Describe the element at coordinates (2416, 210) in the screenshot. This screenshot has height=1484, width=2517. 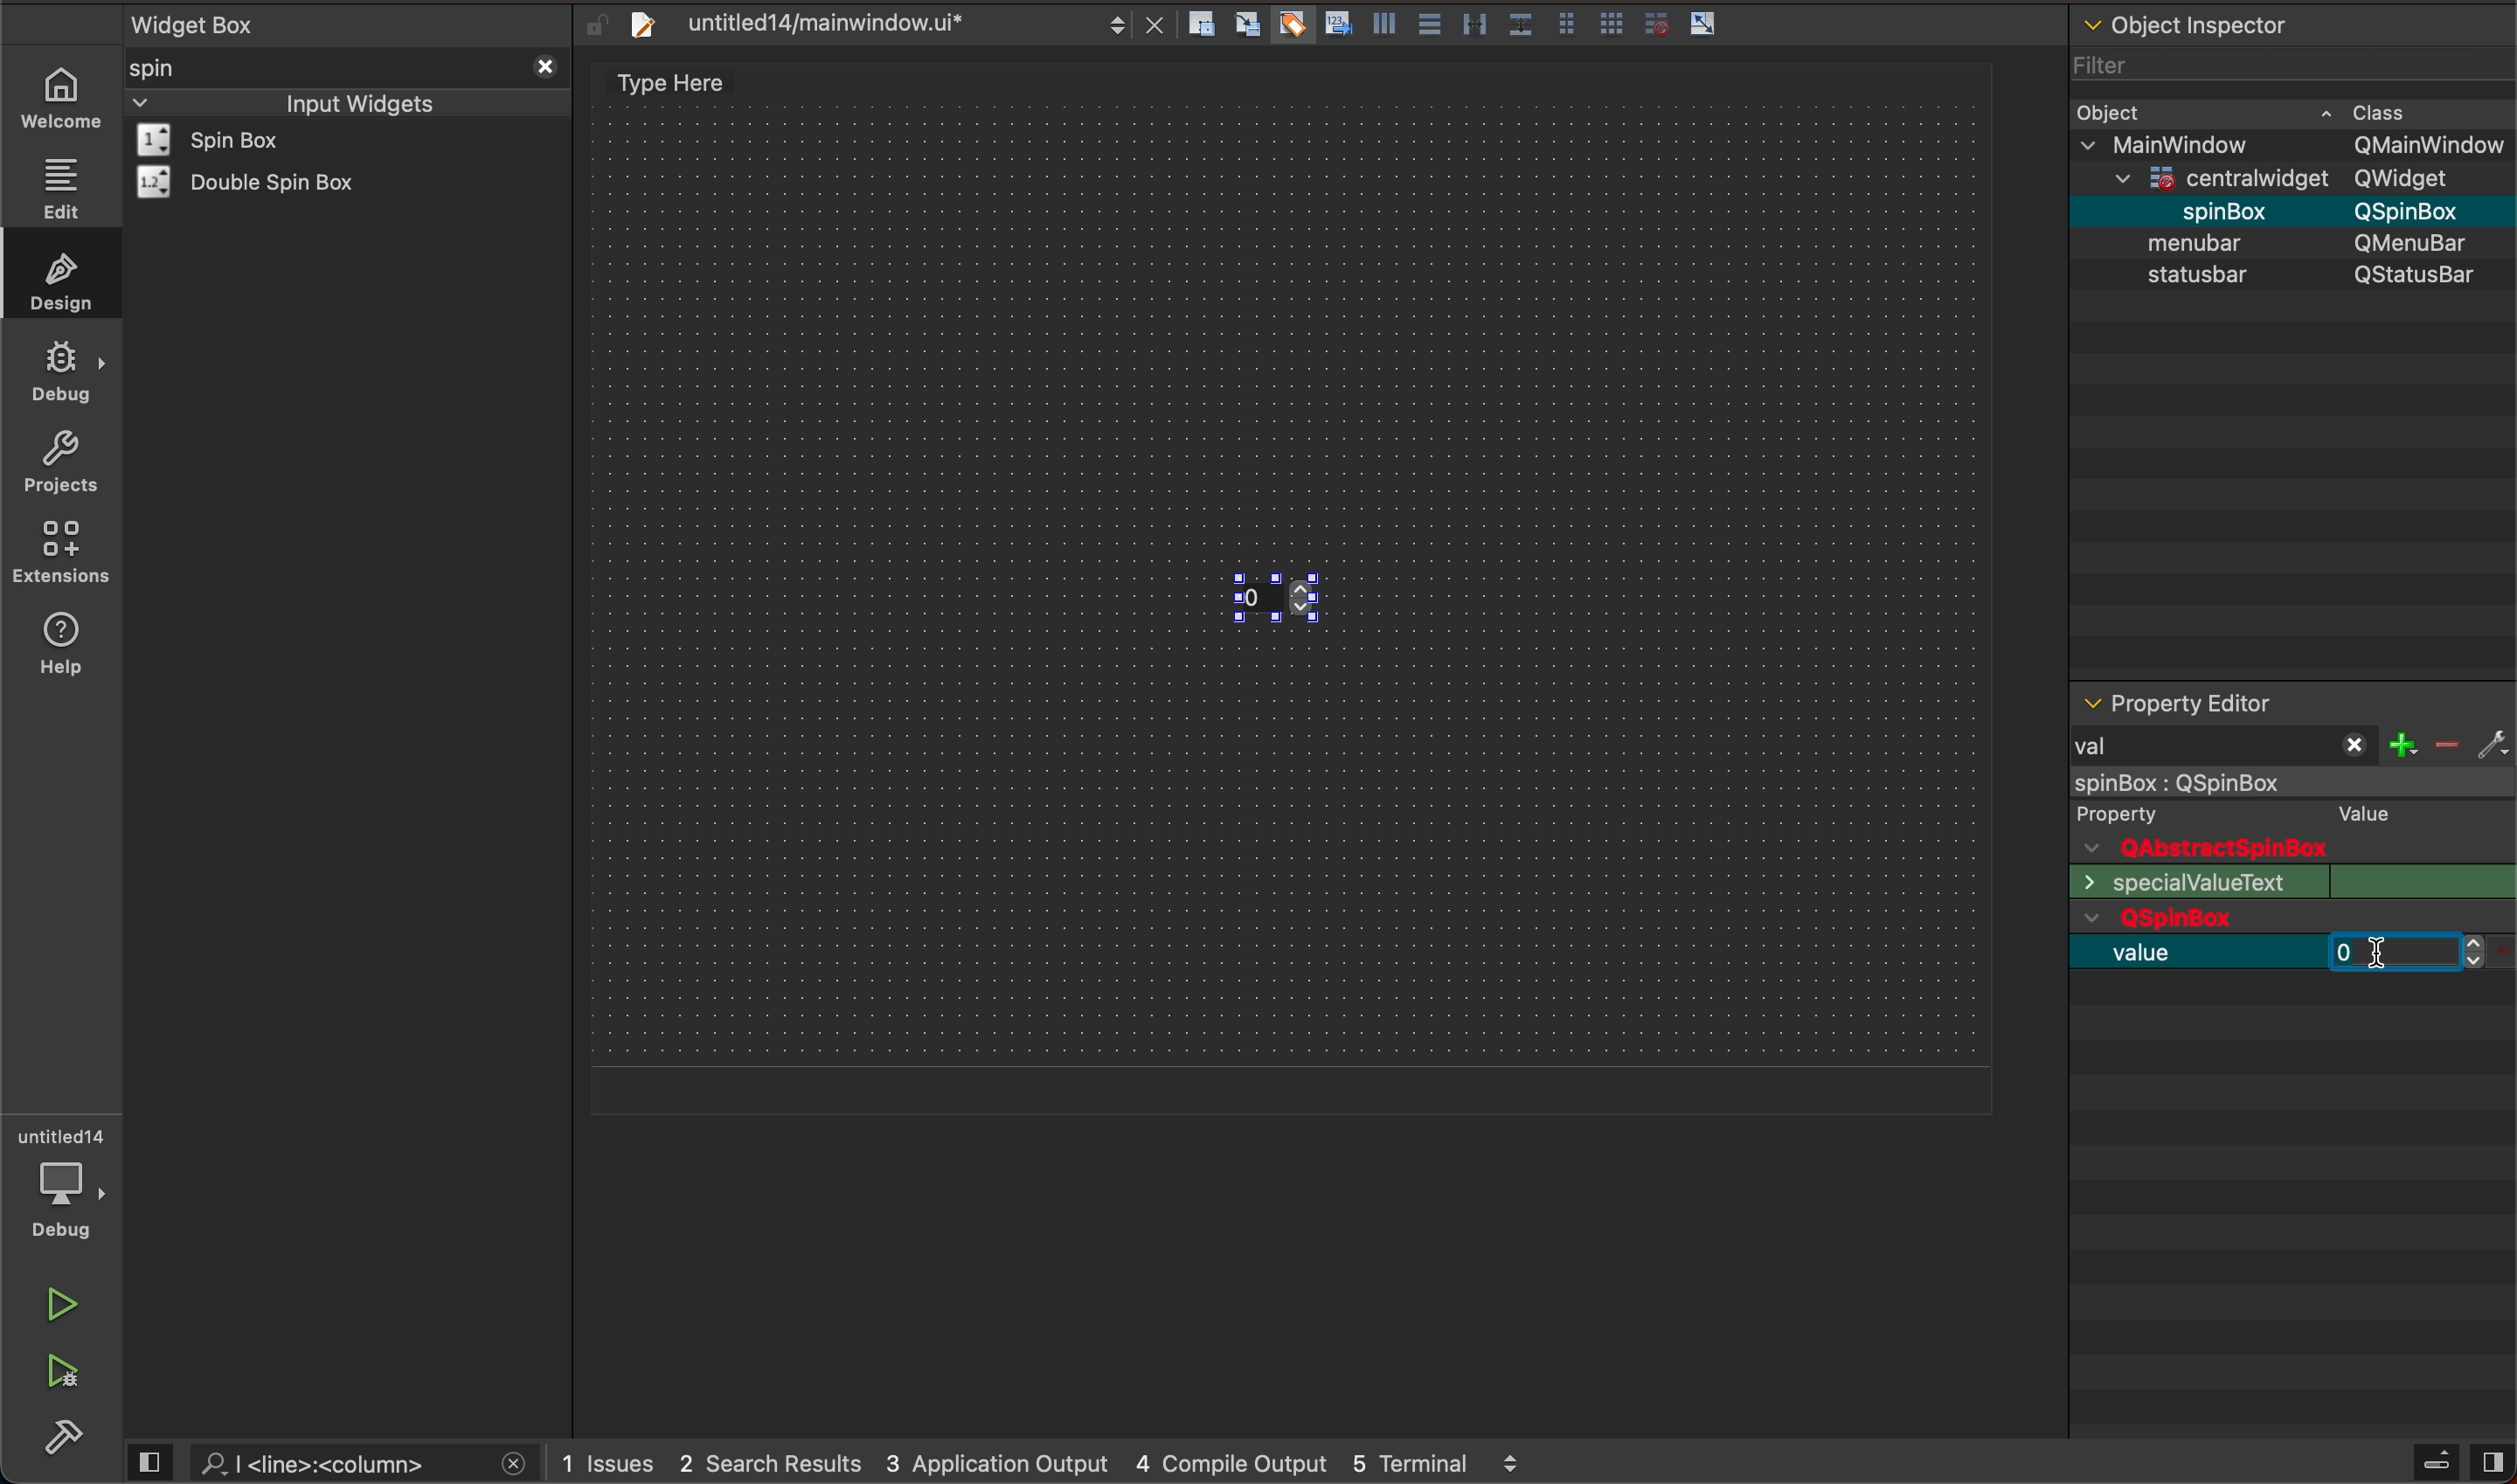
I see `` at that location.